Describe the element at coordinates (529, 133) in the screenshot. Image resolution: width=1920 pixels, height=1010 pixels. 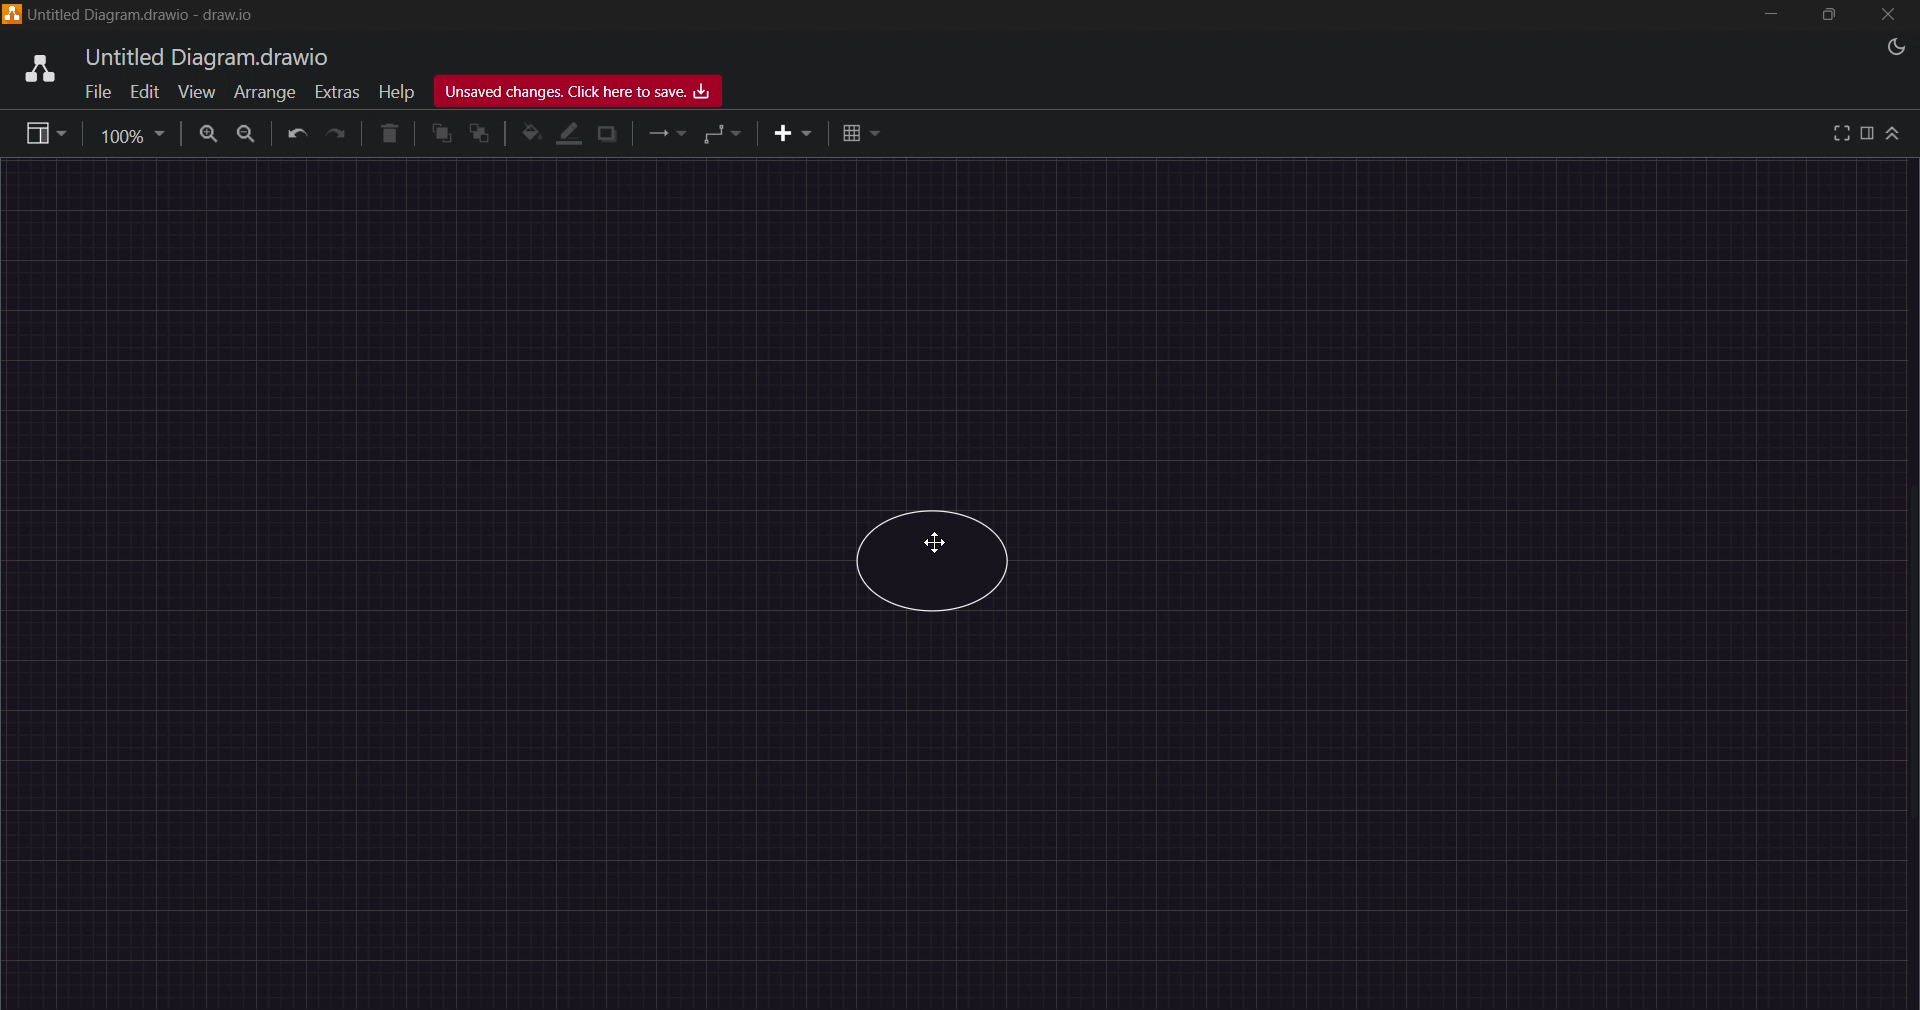
I see `fill color` at that location.